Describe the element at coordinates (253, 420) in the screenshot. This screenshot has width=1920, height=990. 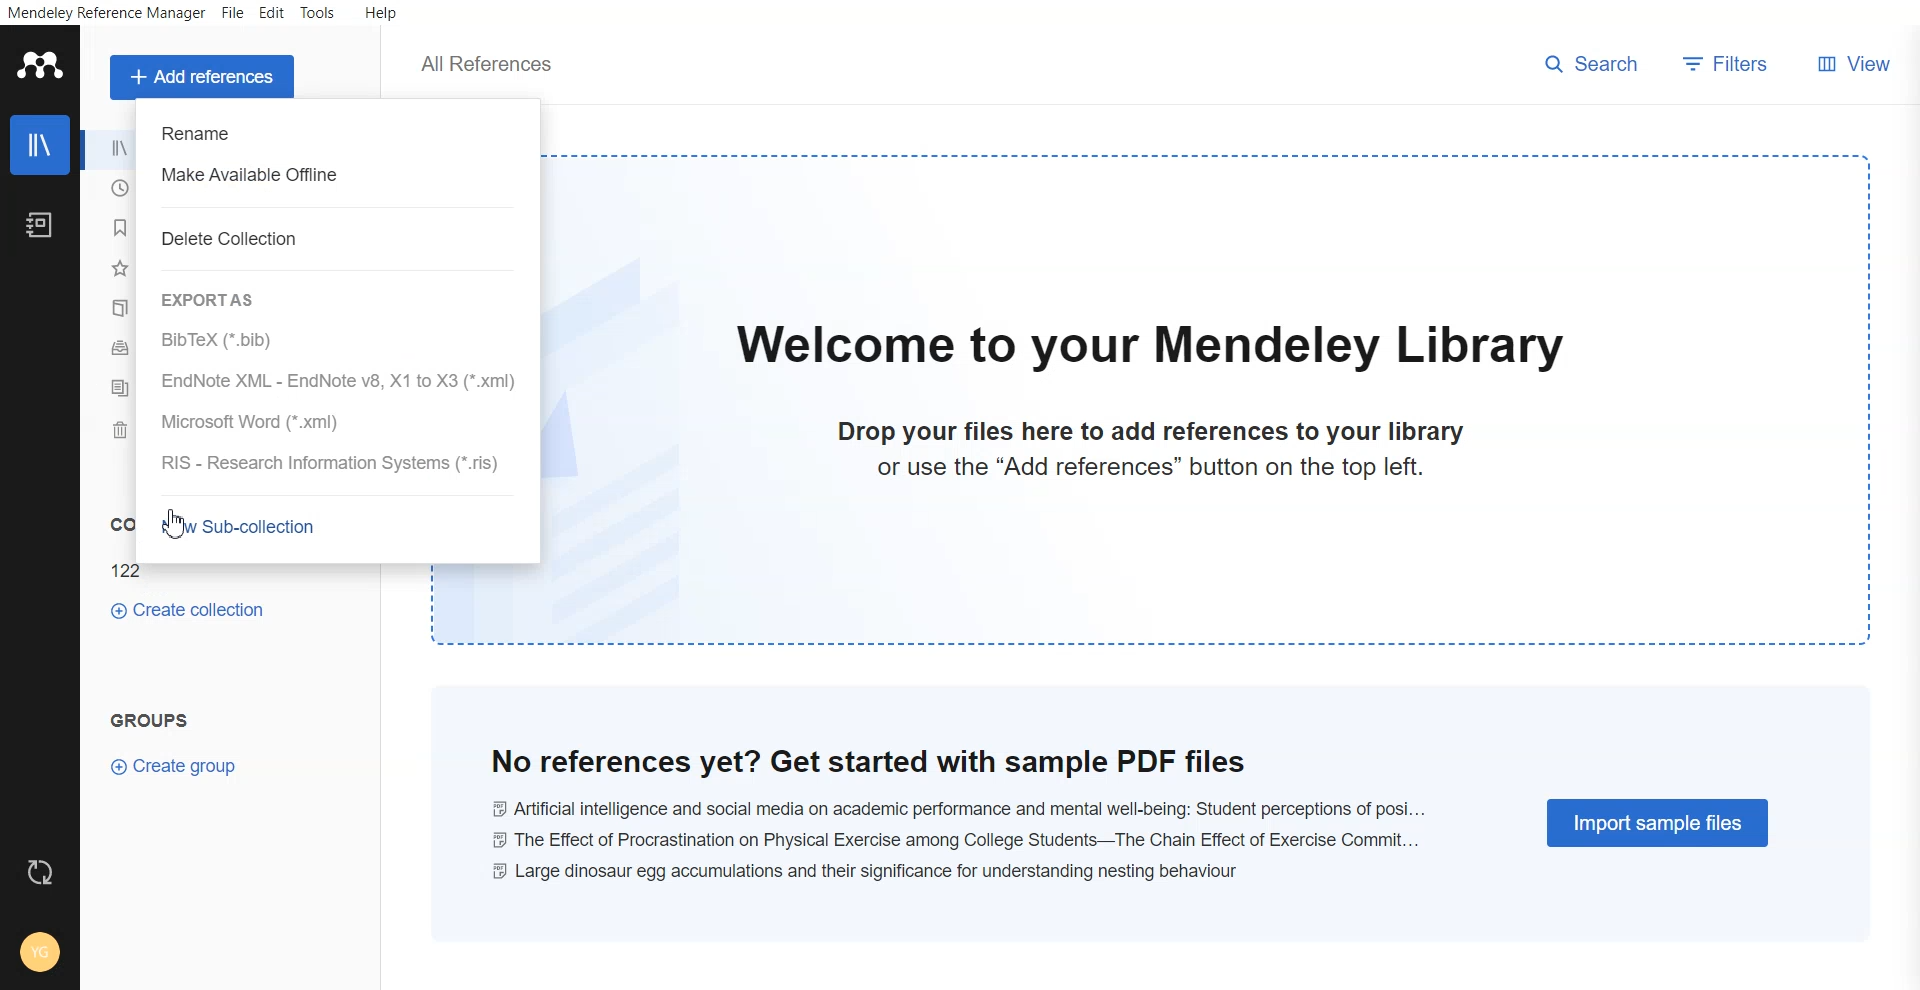
I see `Microsoft Word` at that location.